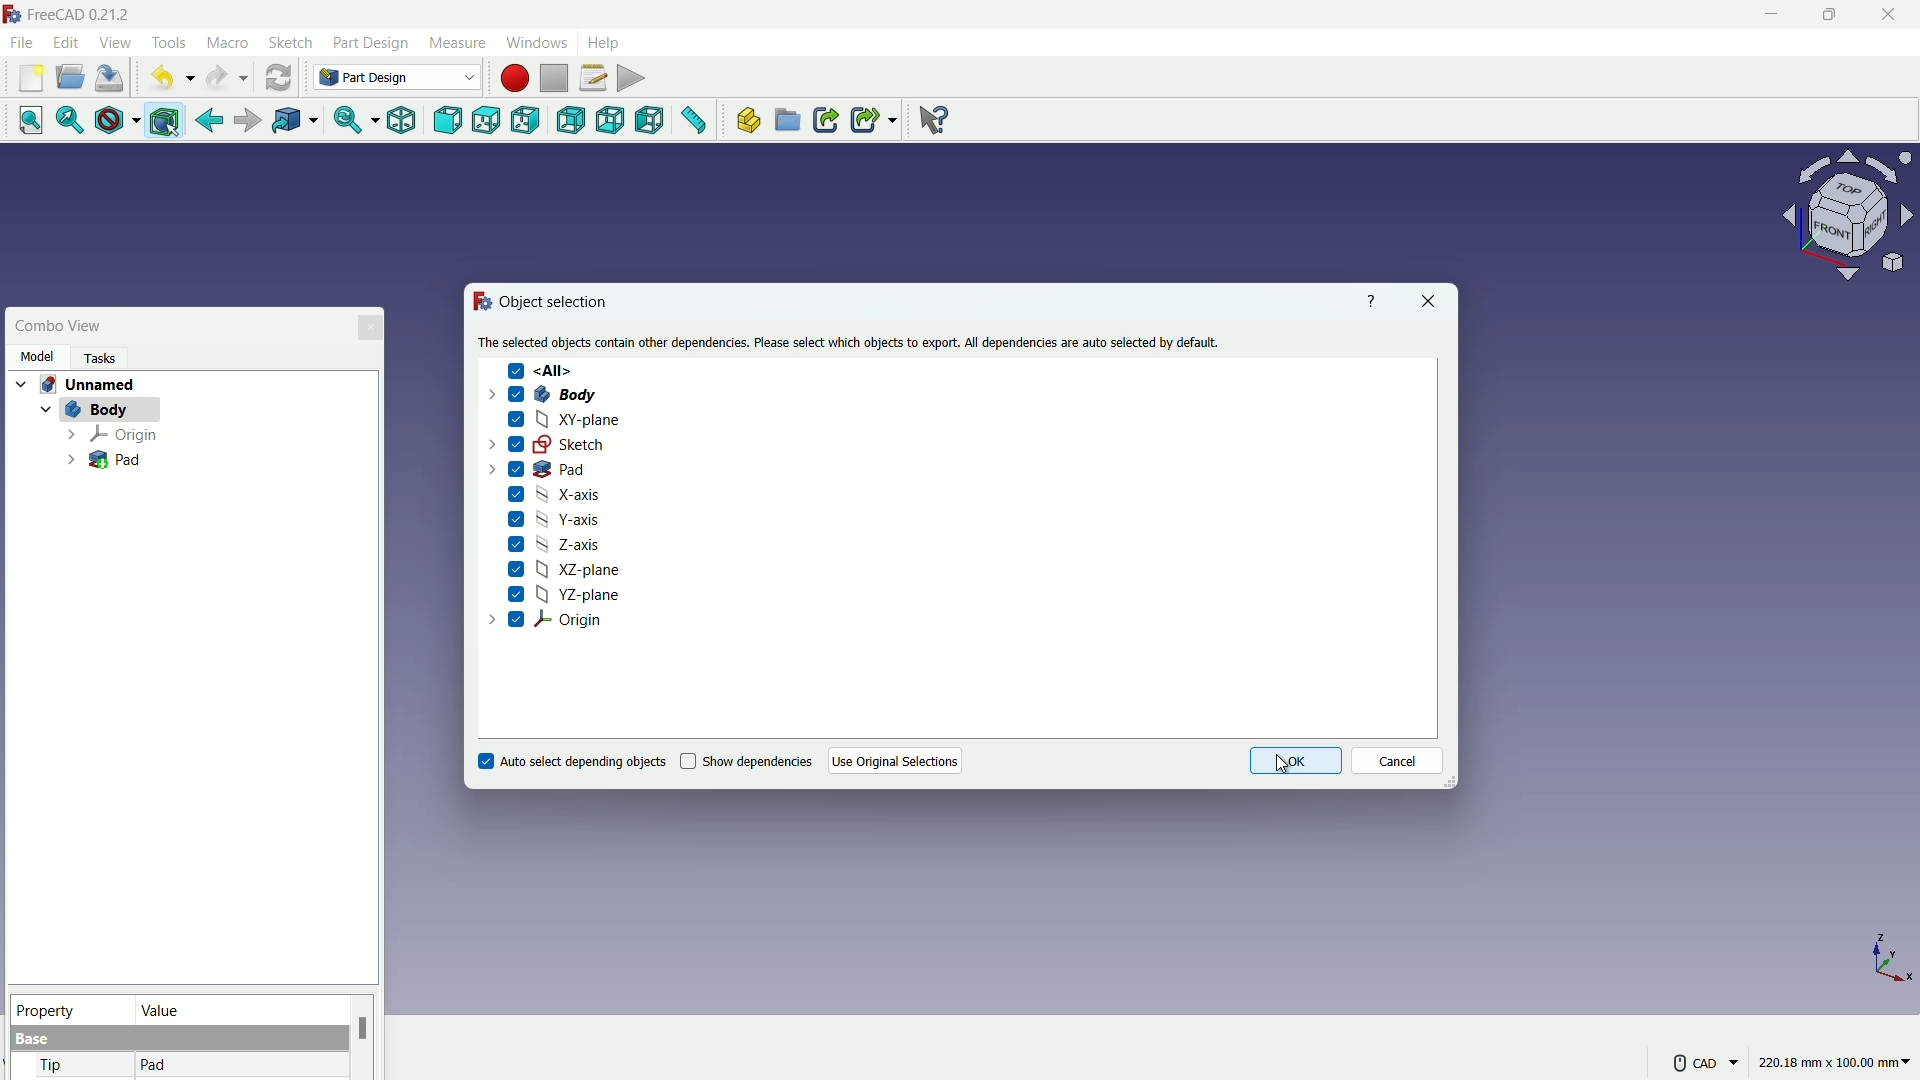 The image size is (1920, 1080). What do you see at coordinates (227, 78) in the screenshot?
I see `redo` at bounding box center [227, 78].